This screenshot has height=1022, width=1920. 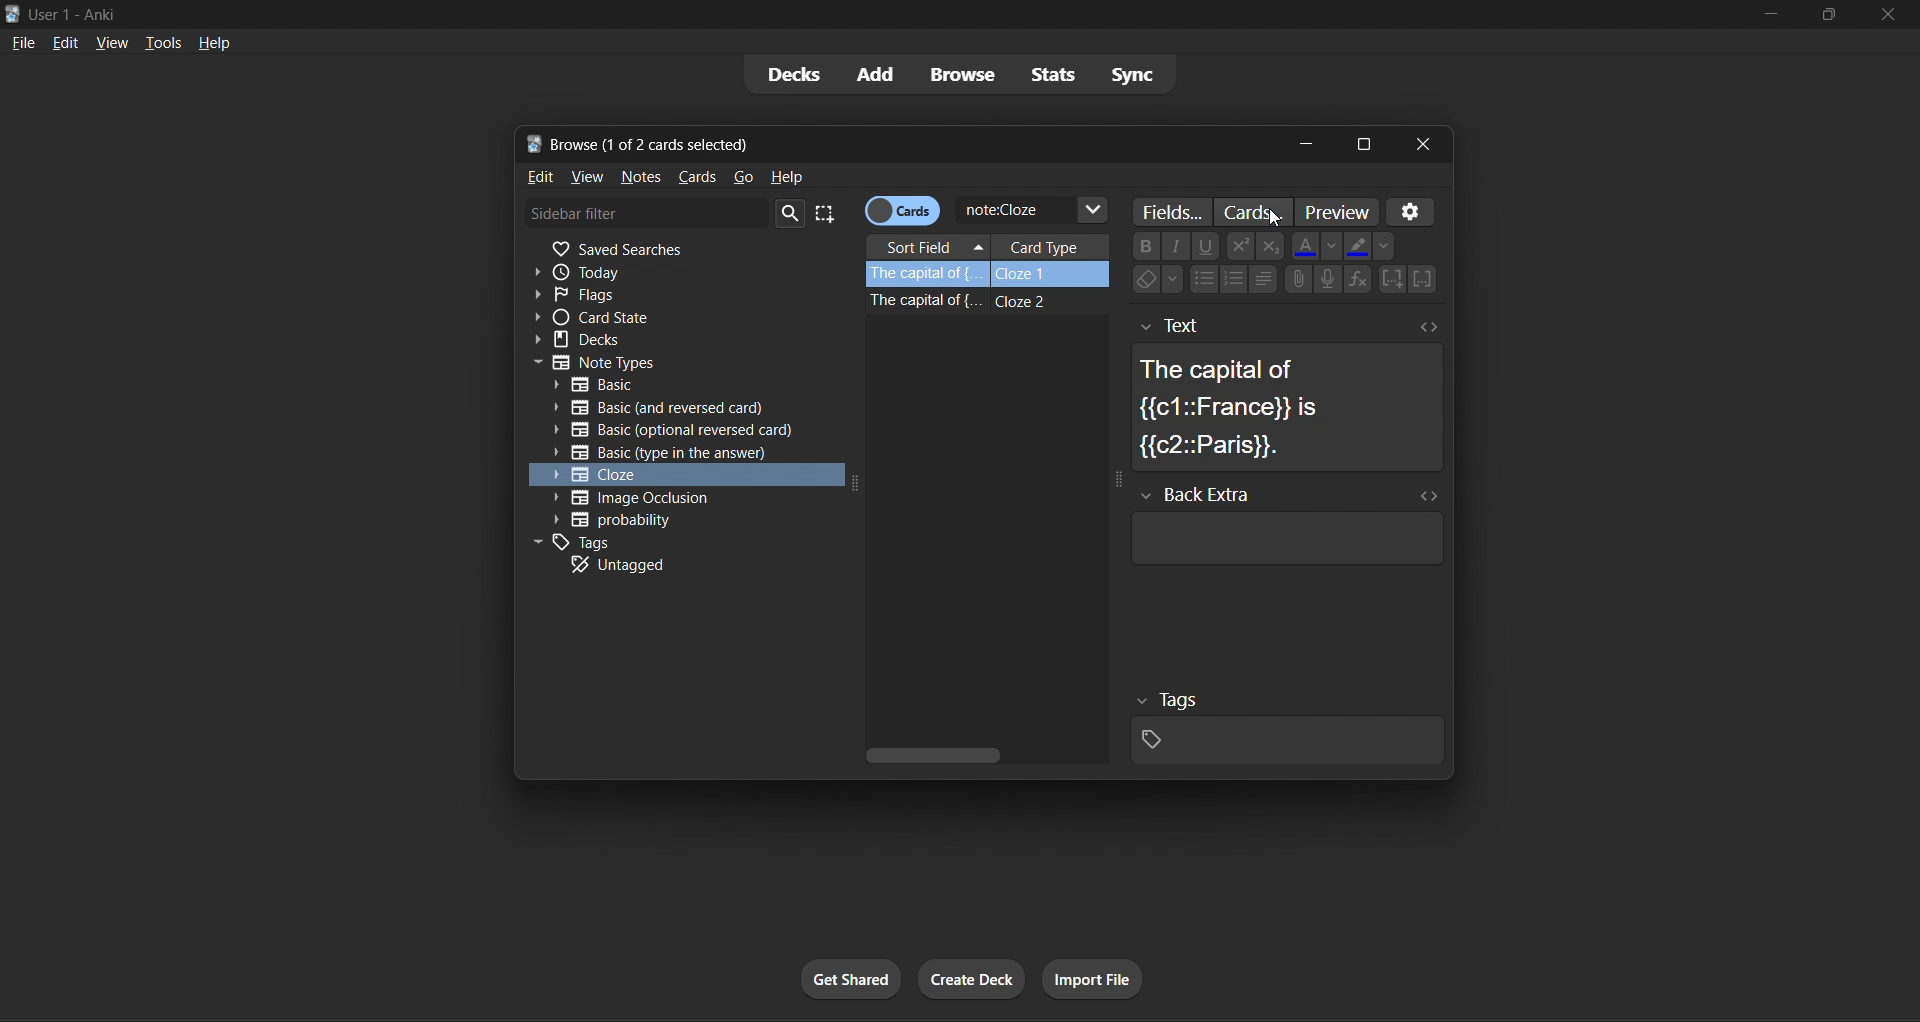 I want to click on notes, so click(x=638, y=177).